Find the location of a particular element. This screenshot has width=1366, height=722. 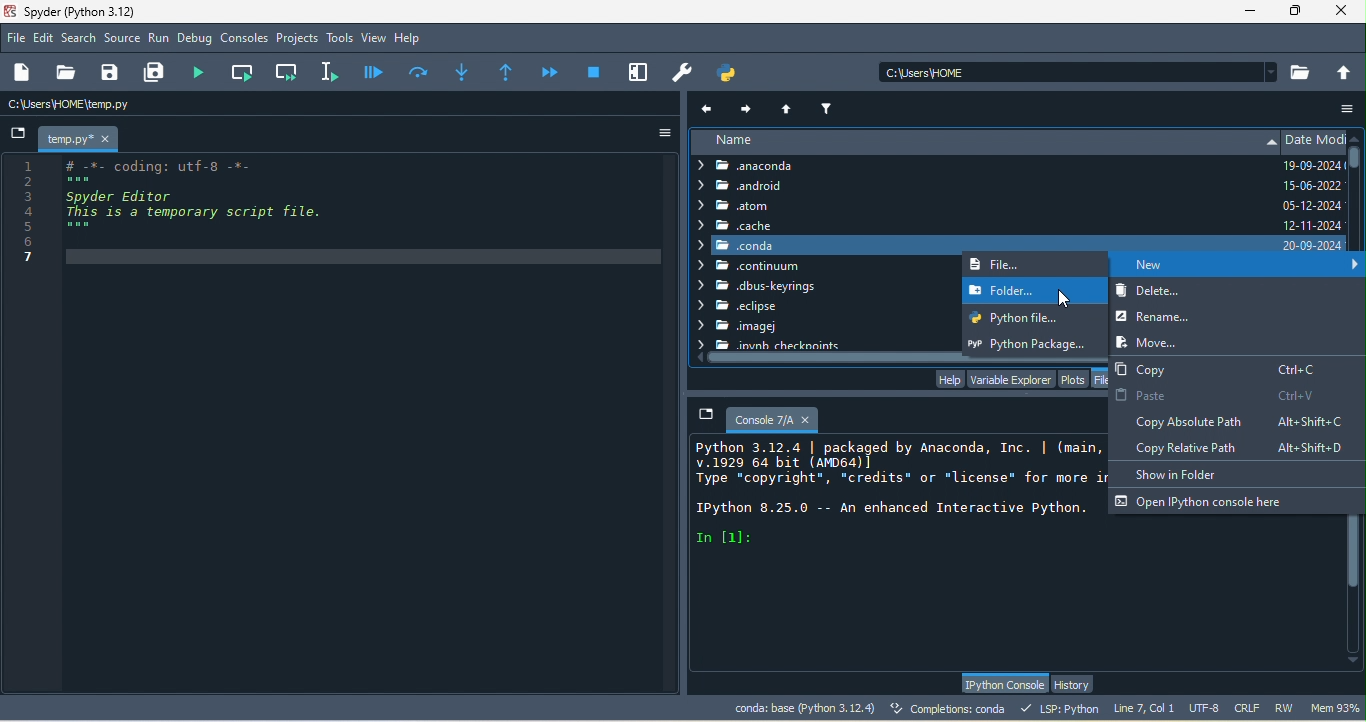

c\users\home is located at coordinates (126, 105).